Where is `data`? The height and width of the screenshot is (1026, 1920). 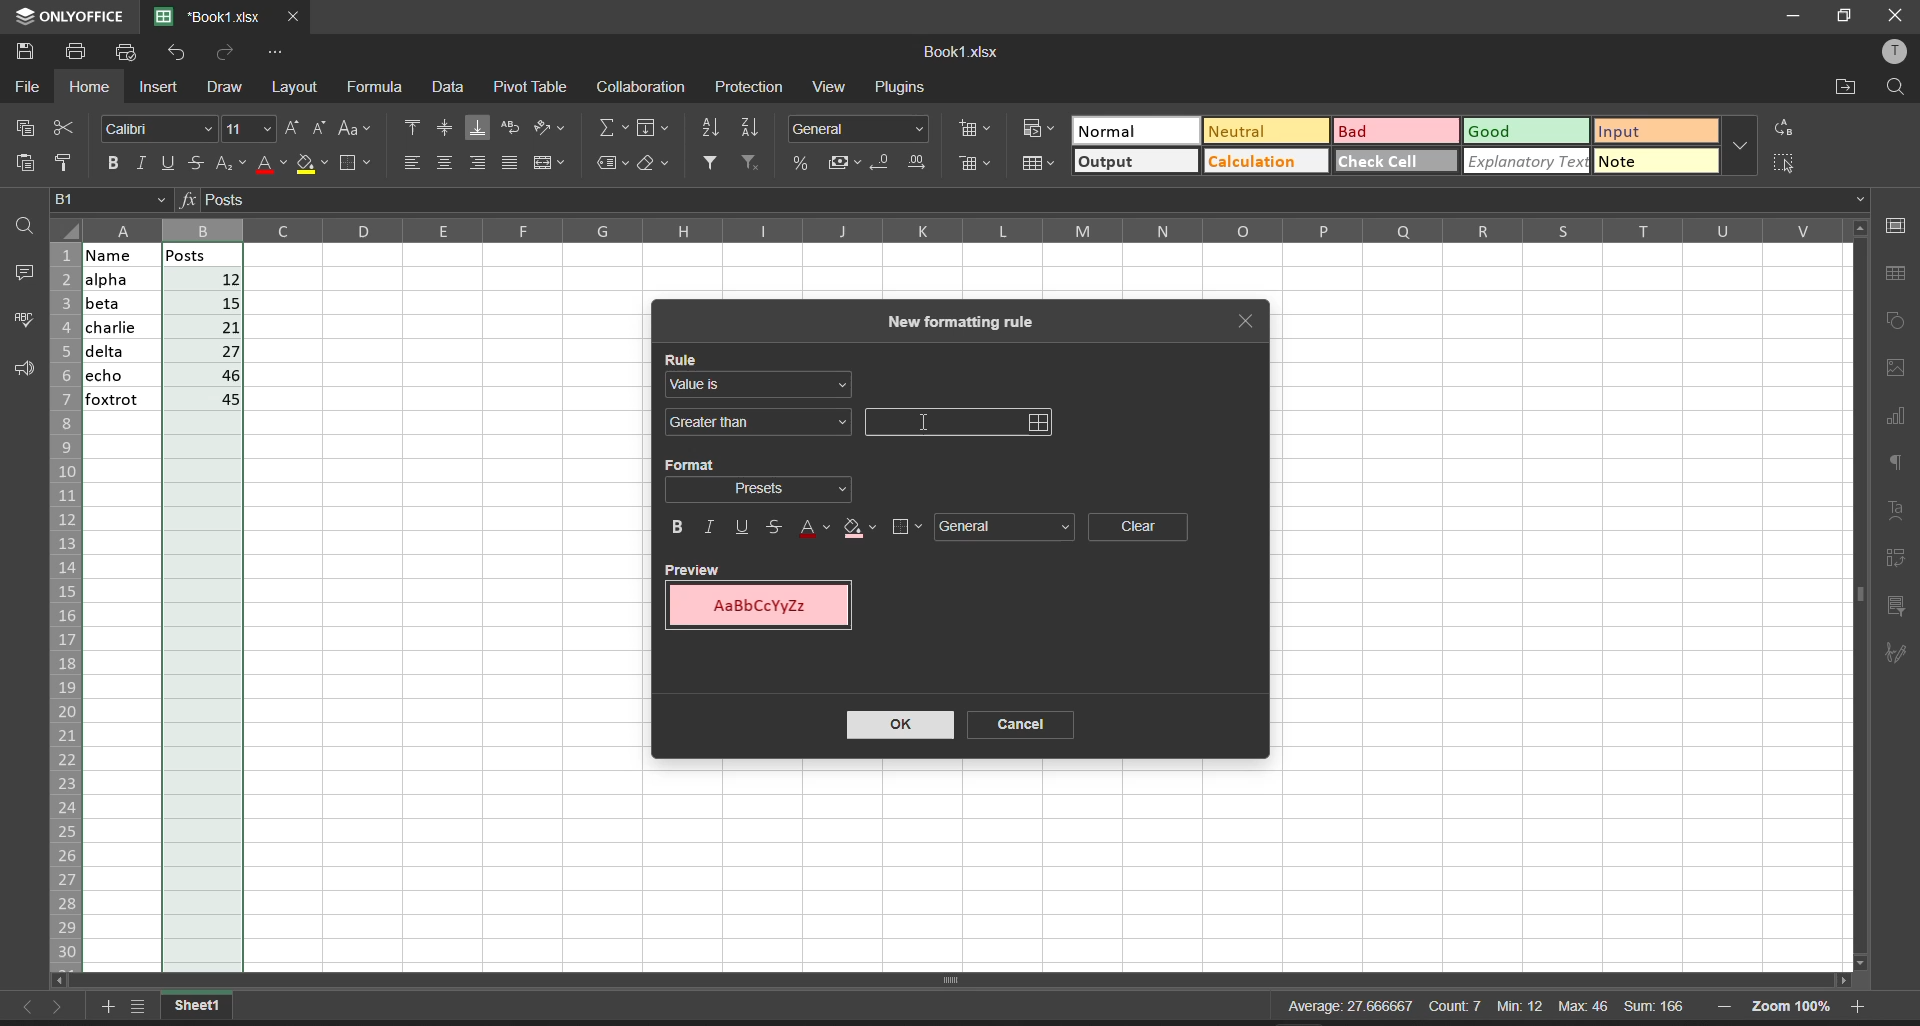
data is located at coordinates (452, 88).